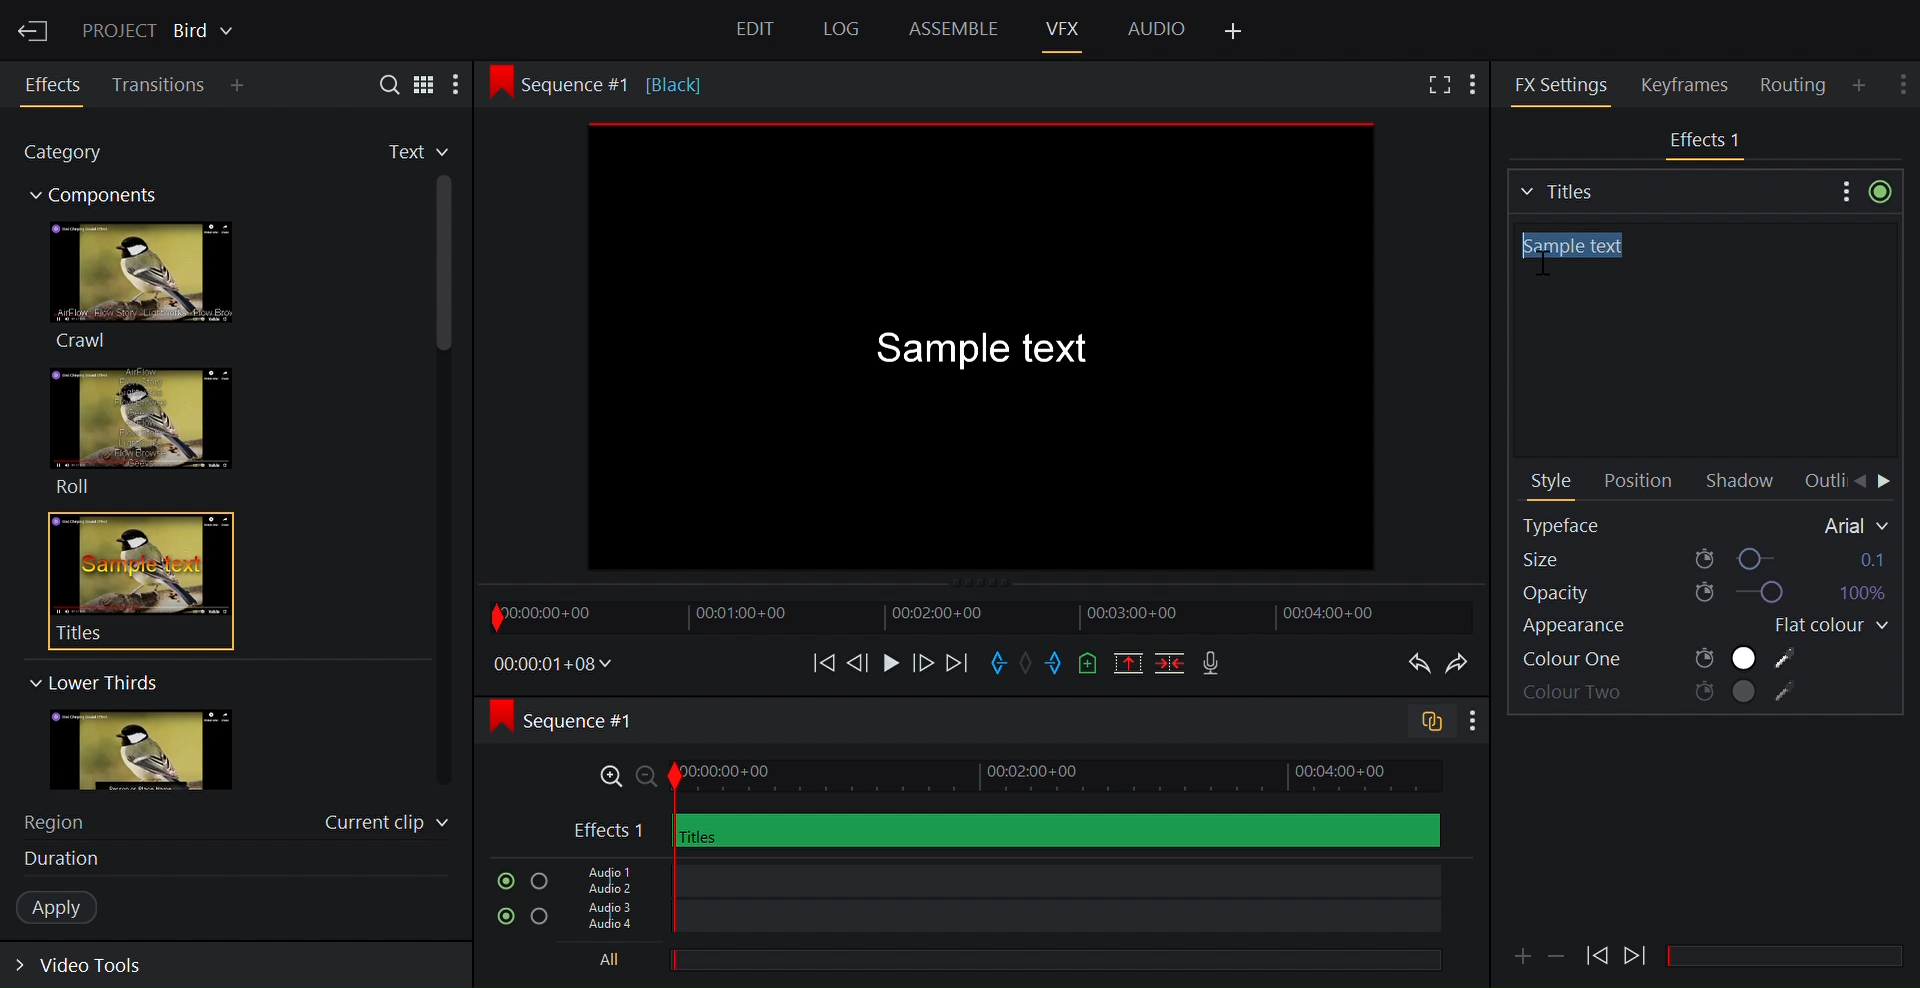 Image resolution: width=1920 pixels, height=988 pixels. I want to click on Log, so click(838, 30).